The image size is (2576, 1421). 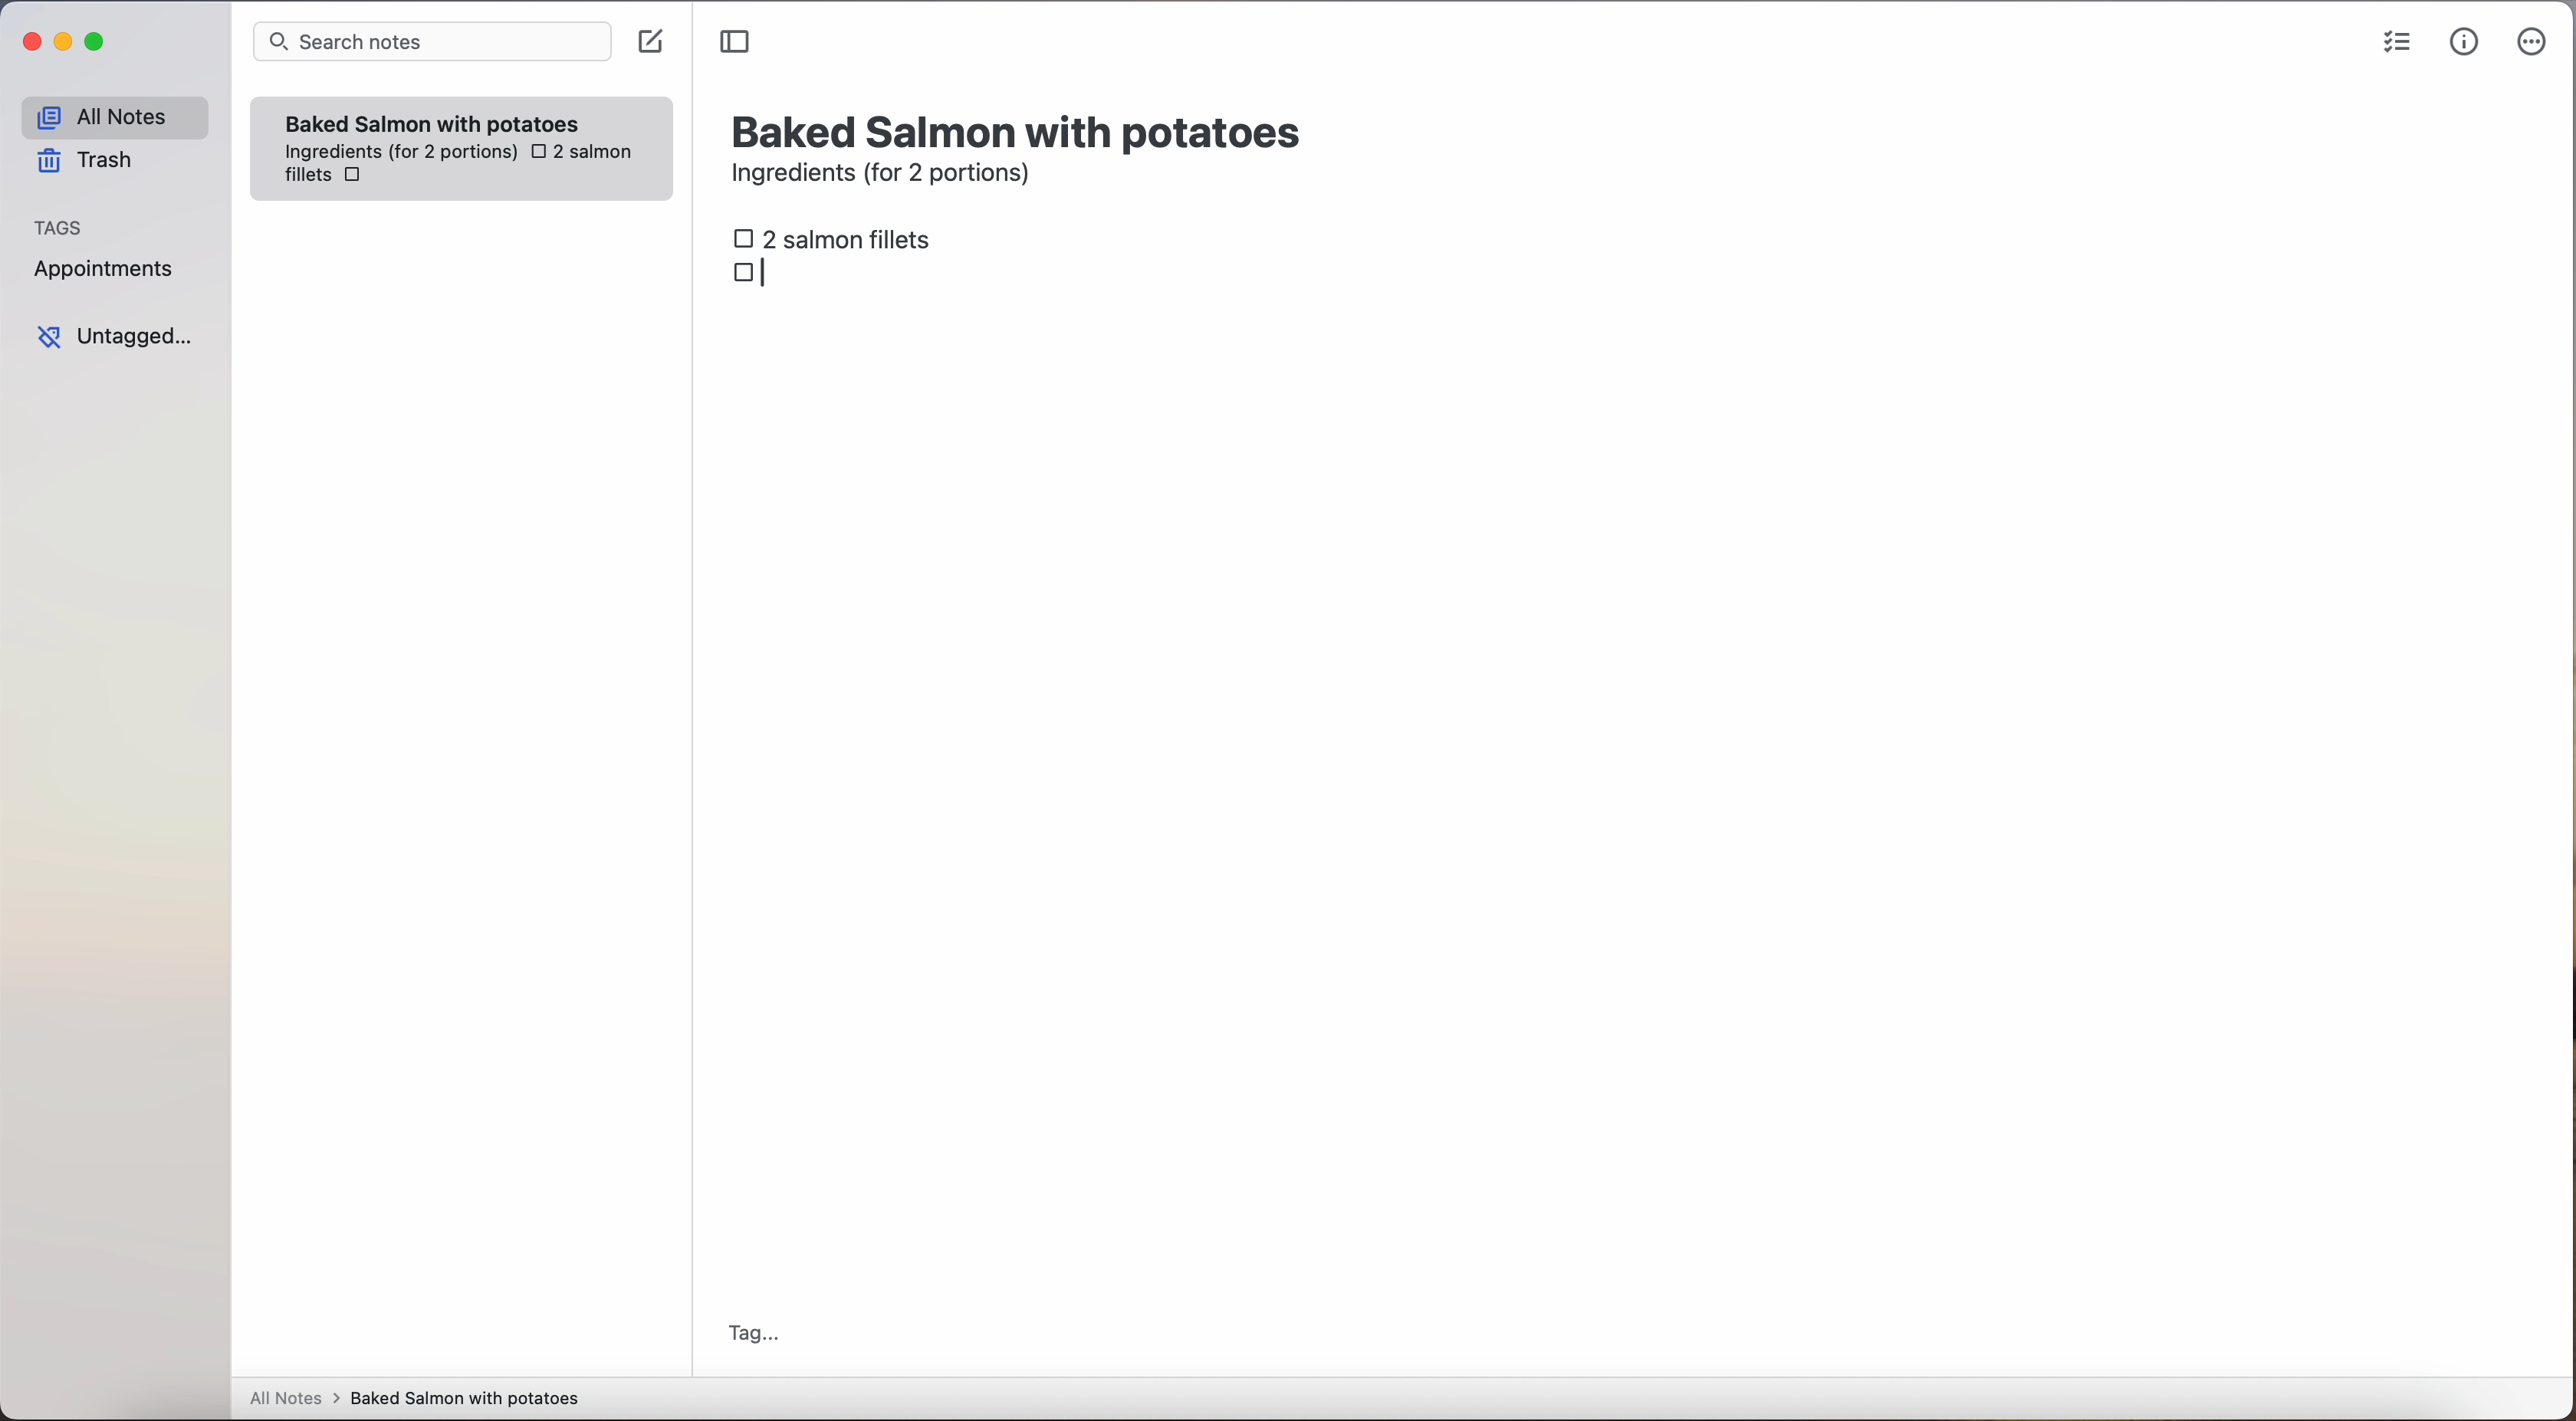 I want to click on ingredients (for 2 portions), so click(x=887, y=176).